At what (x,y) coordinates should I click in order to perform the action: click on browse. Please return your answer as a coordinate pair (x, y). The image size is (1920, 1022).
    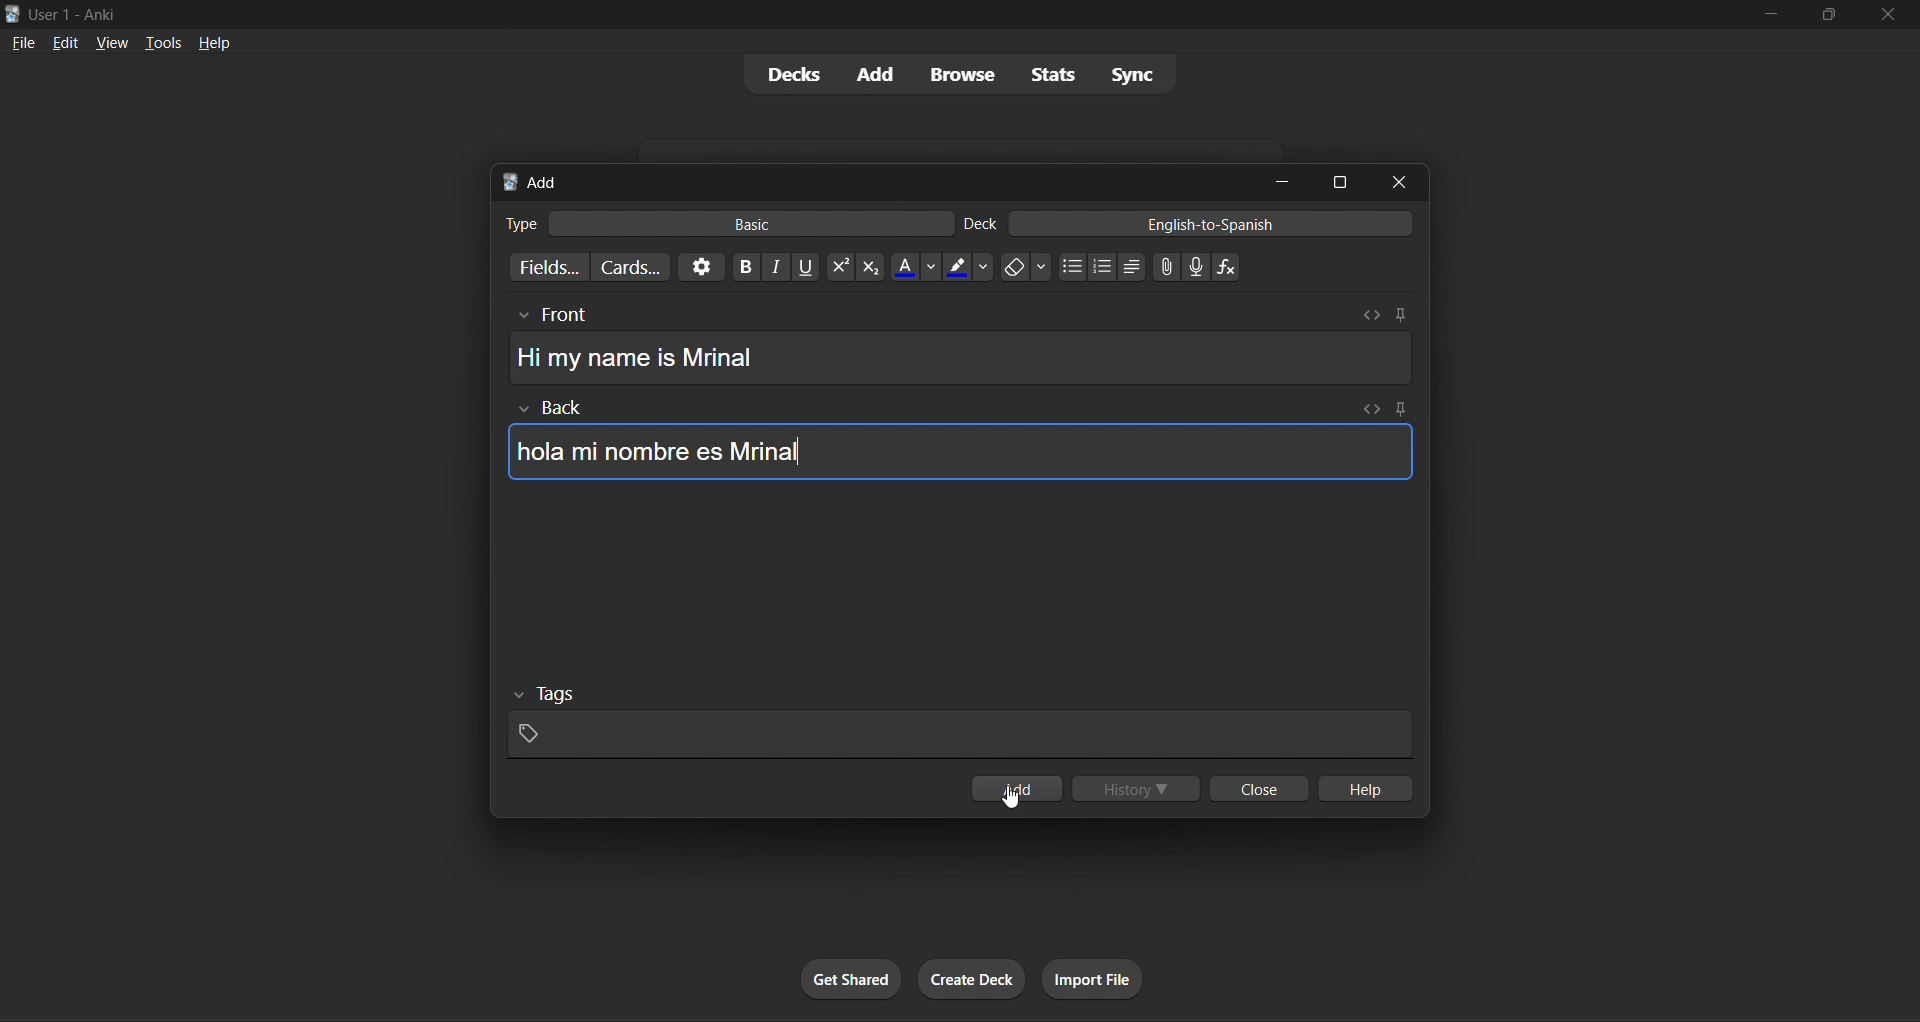
    Looking at the image, I should click on (960, 72).